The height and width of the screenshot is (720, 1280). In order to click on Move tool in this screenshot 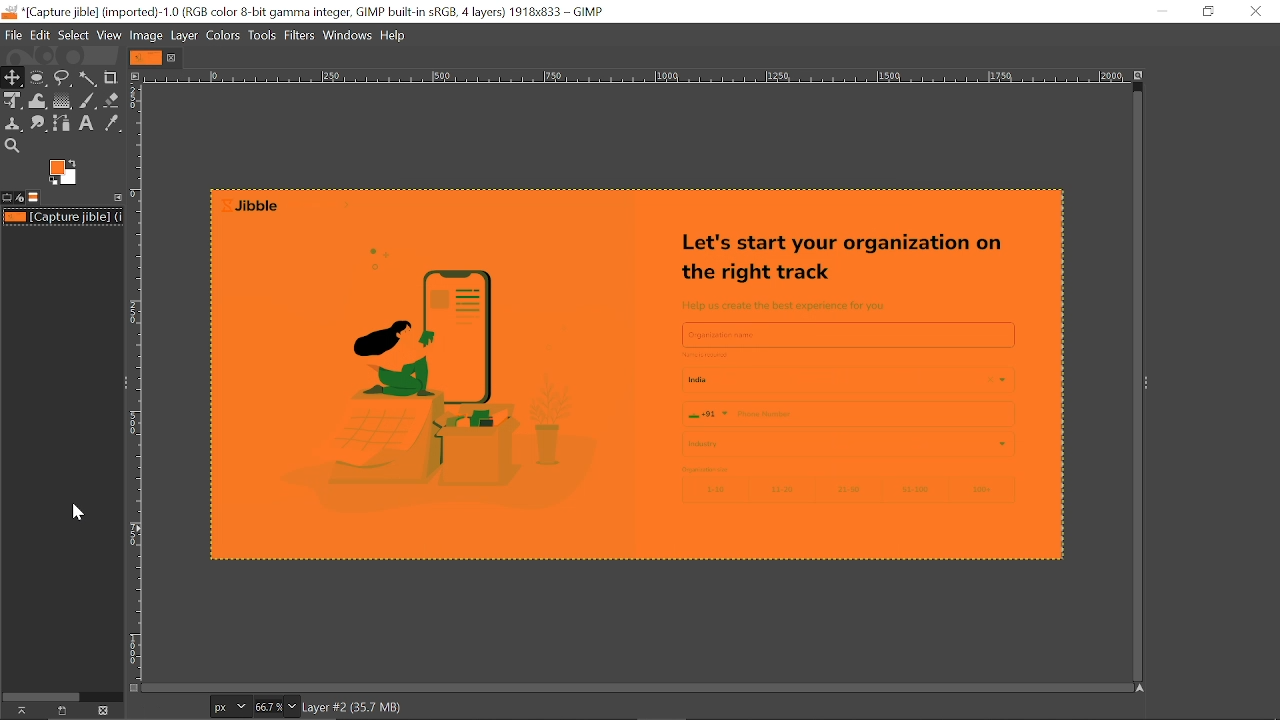, I will do `click(13, 77)`.